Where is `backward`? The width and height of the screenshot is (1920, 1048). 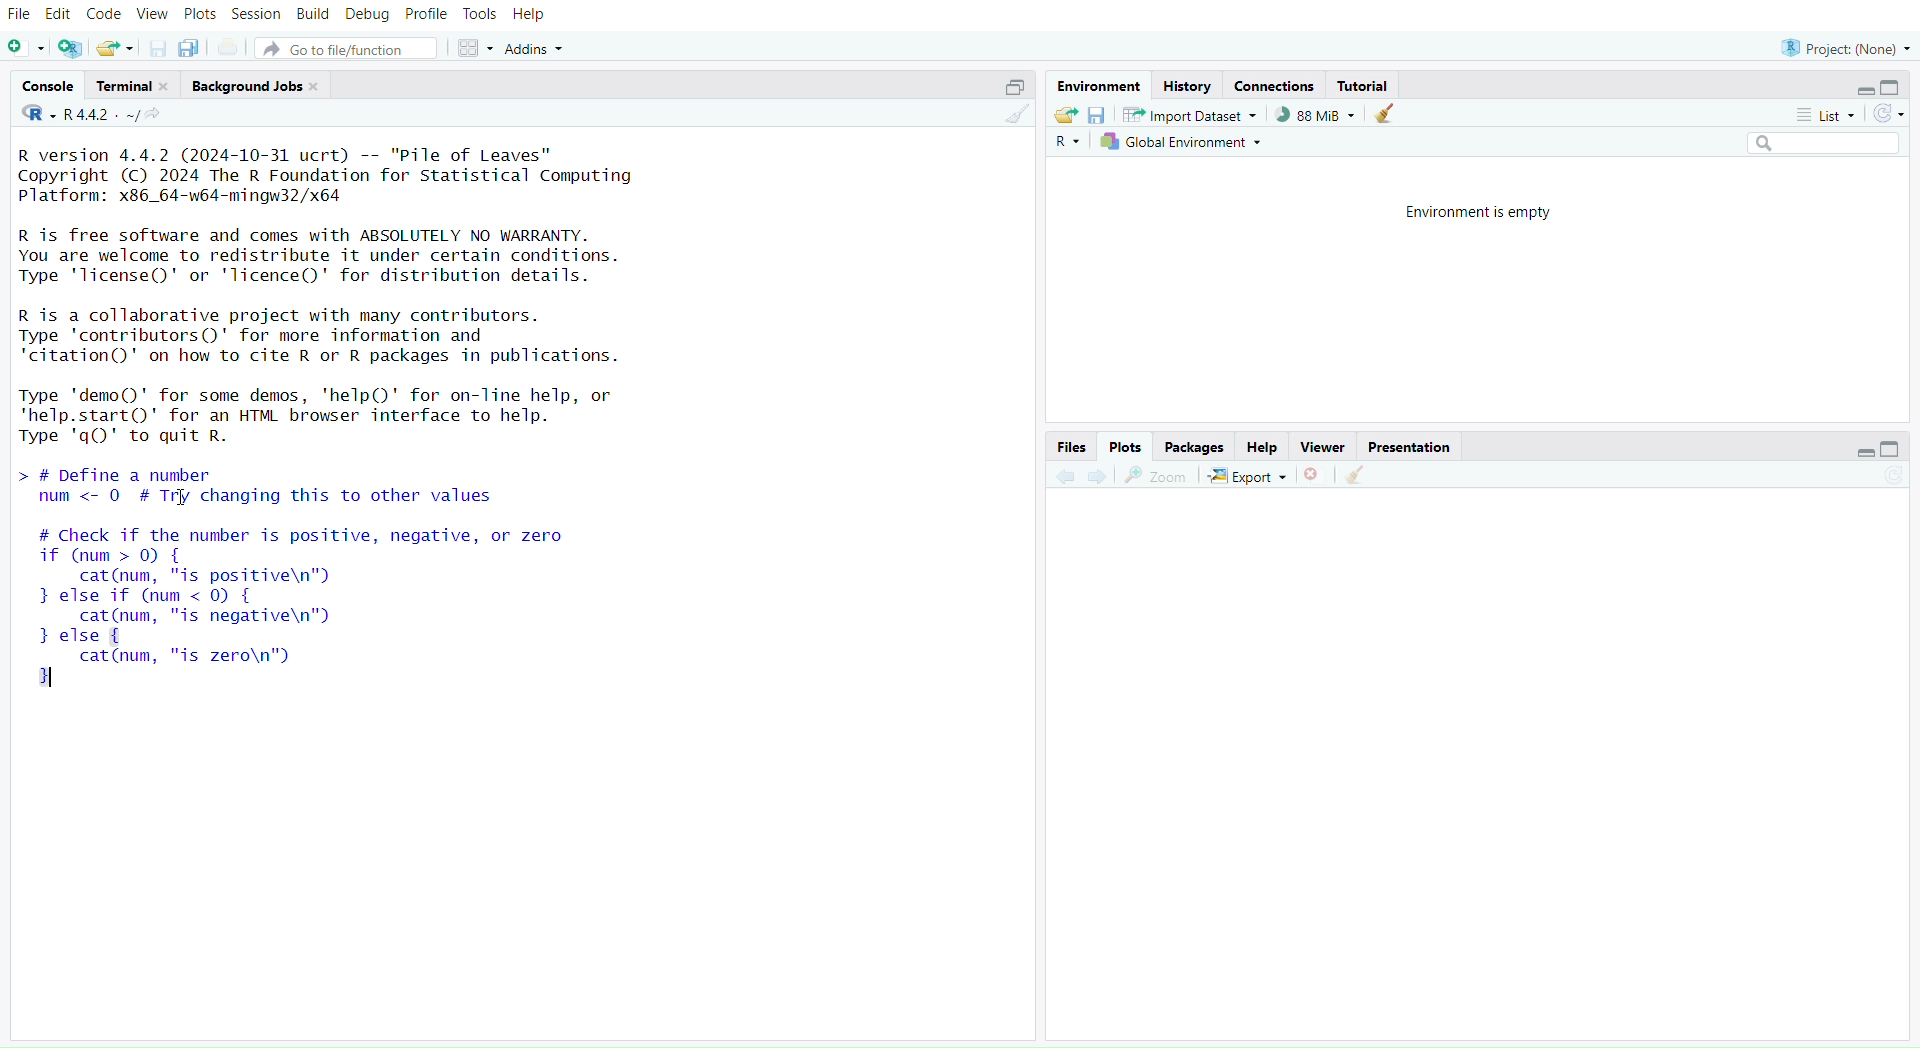 backward is located at coordinates (1065, 475).